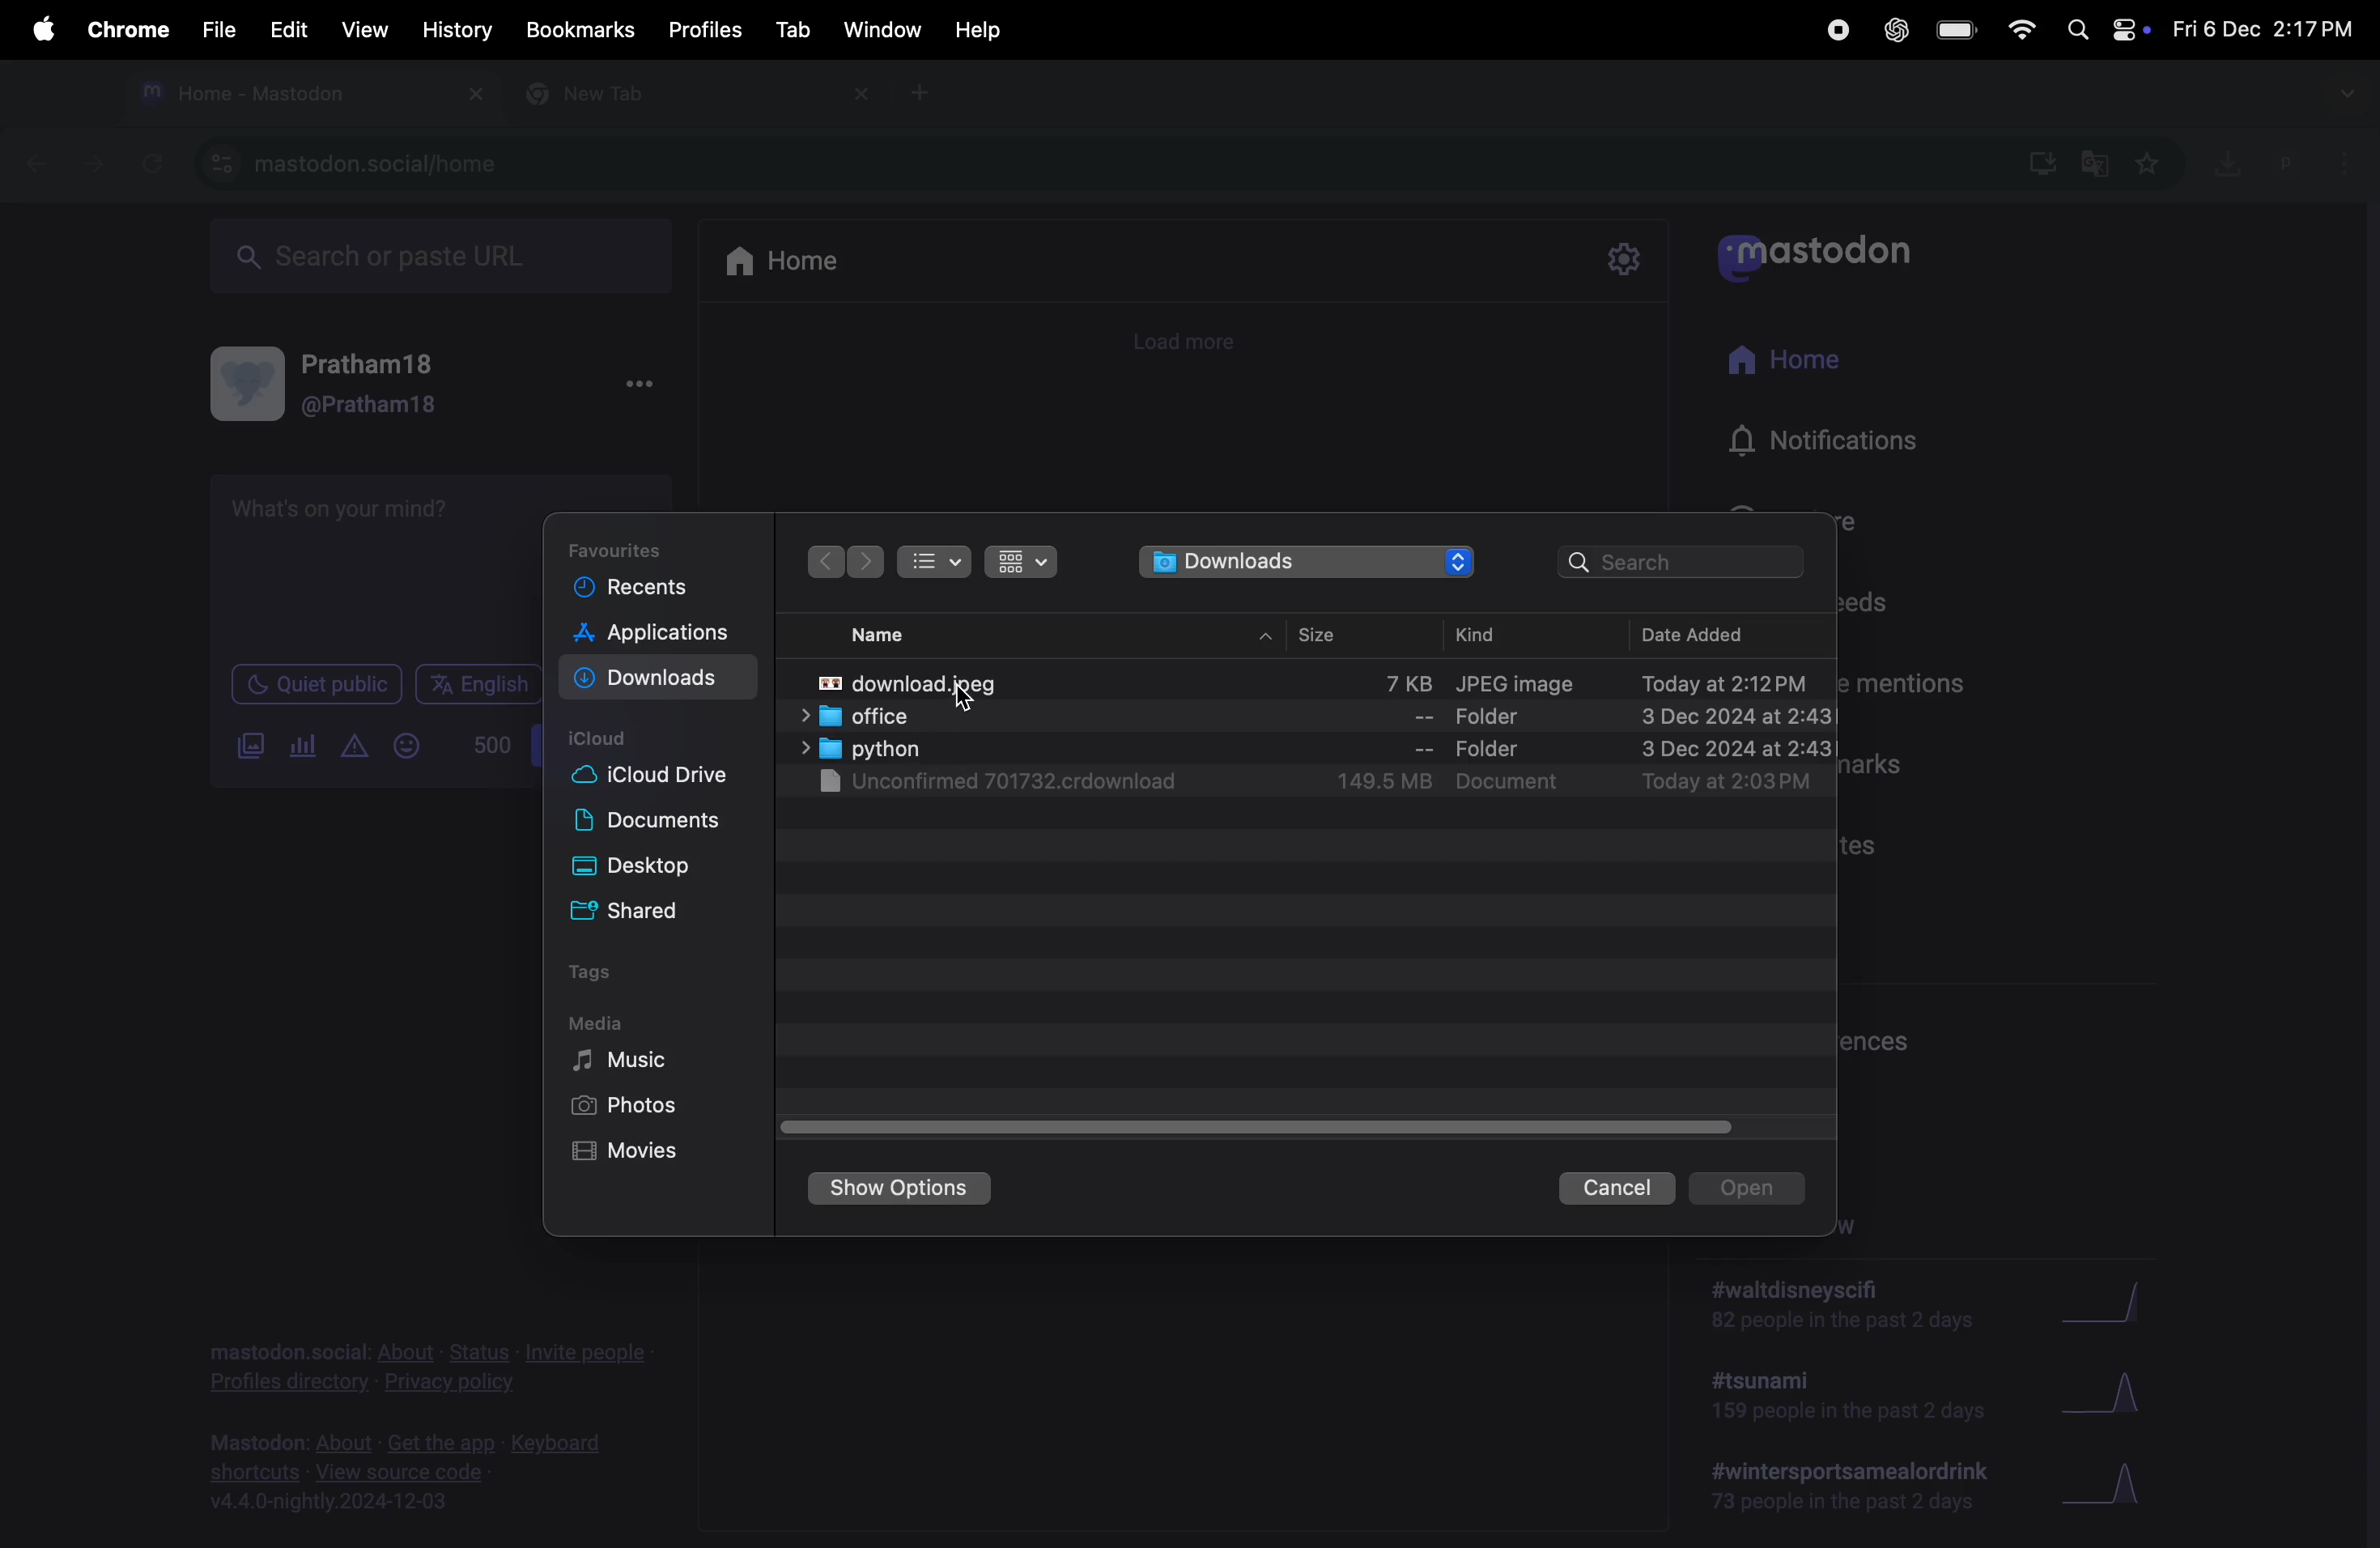 This screenshot has width=2380, height=1548. Describe the element at coordinates (661, 825) in the screenshot. I see `documents` at that location.